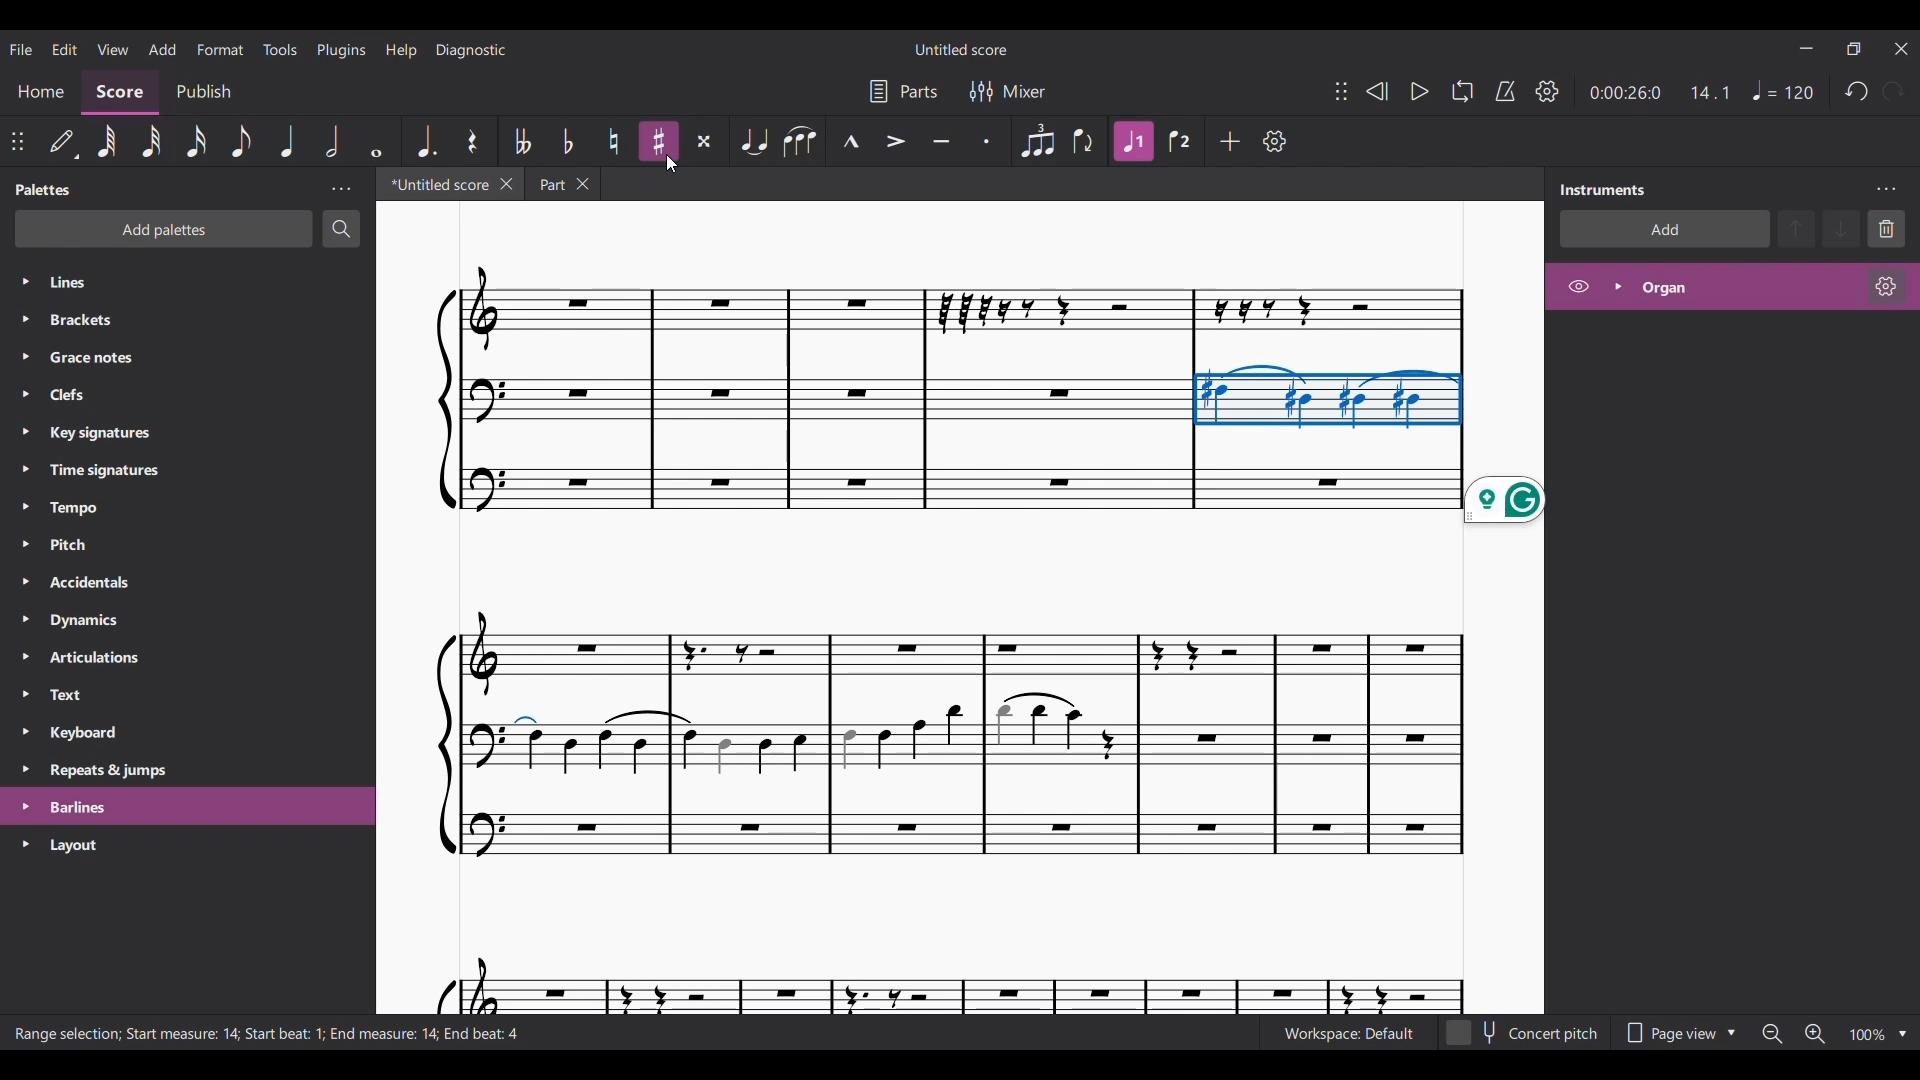  Describe the element at coordinates (754, 142) in the screenshot. I see `Tie` at that location.